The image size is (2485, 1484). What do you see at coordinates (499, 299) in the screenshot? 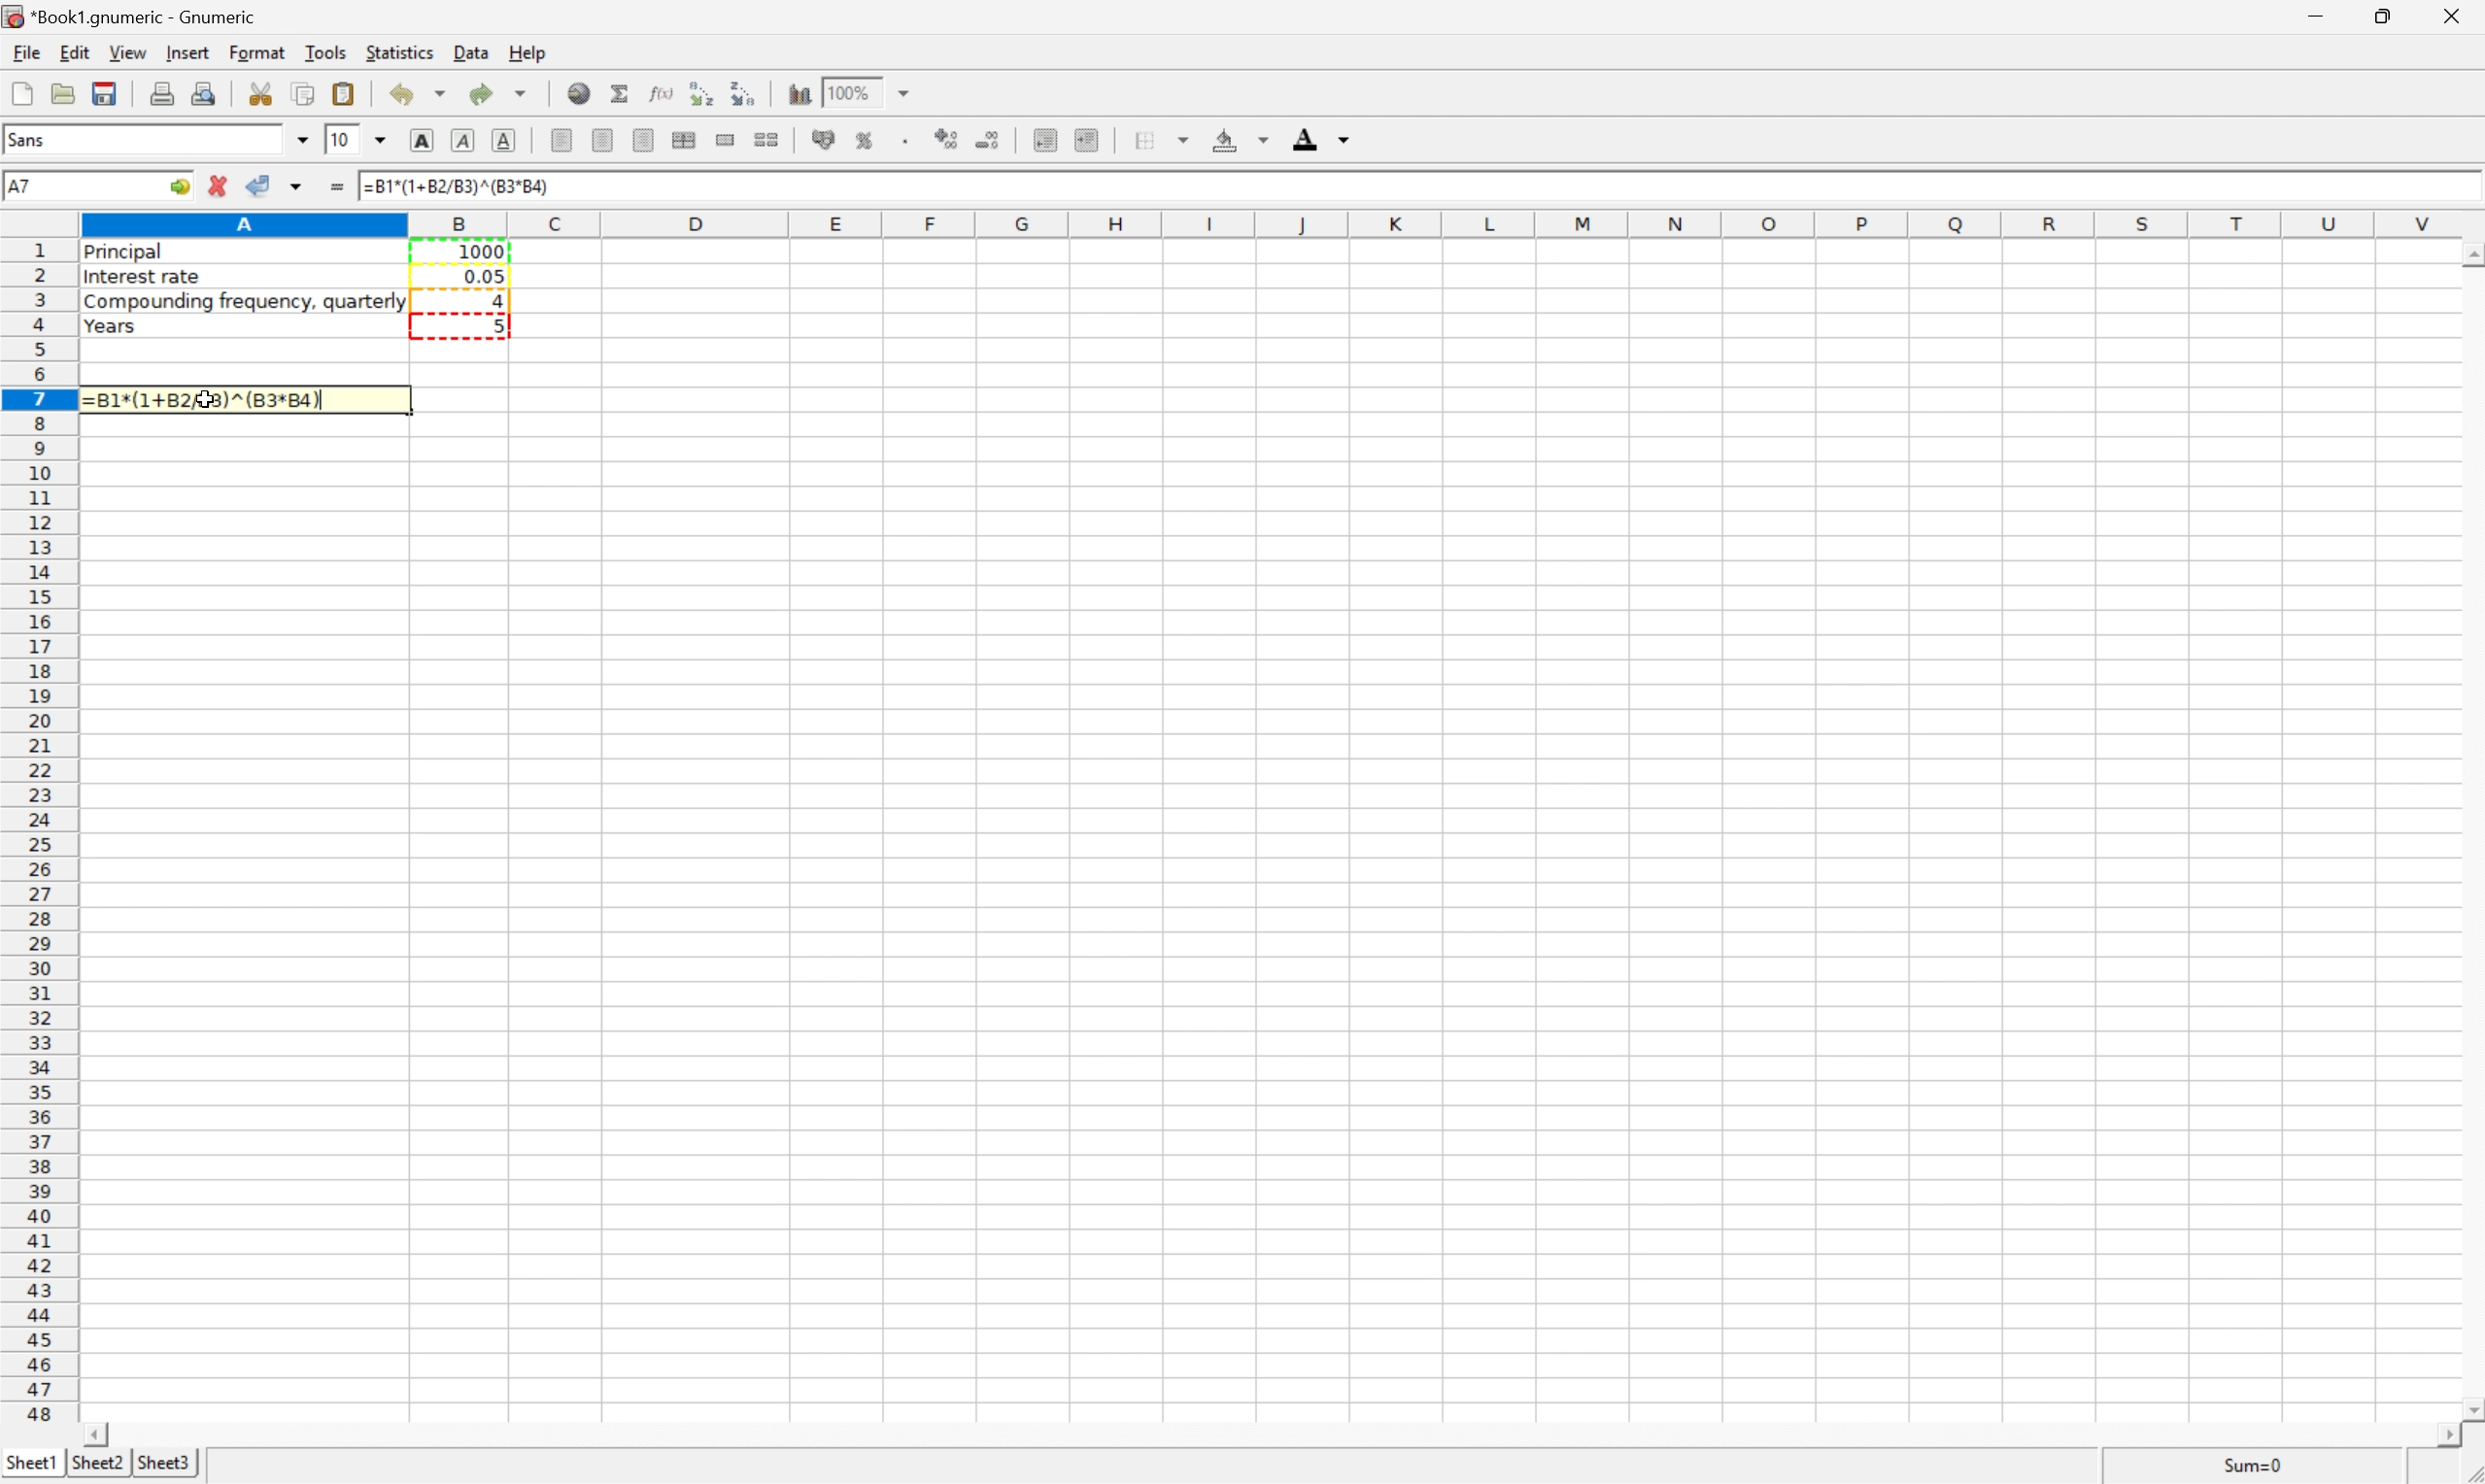
I see `4` at bounding box center [499, 299].